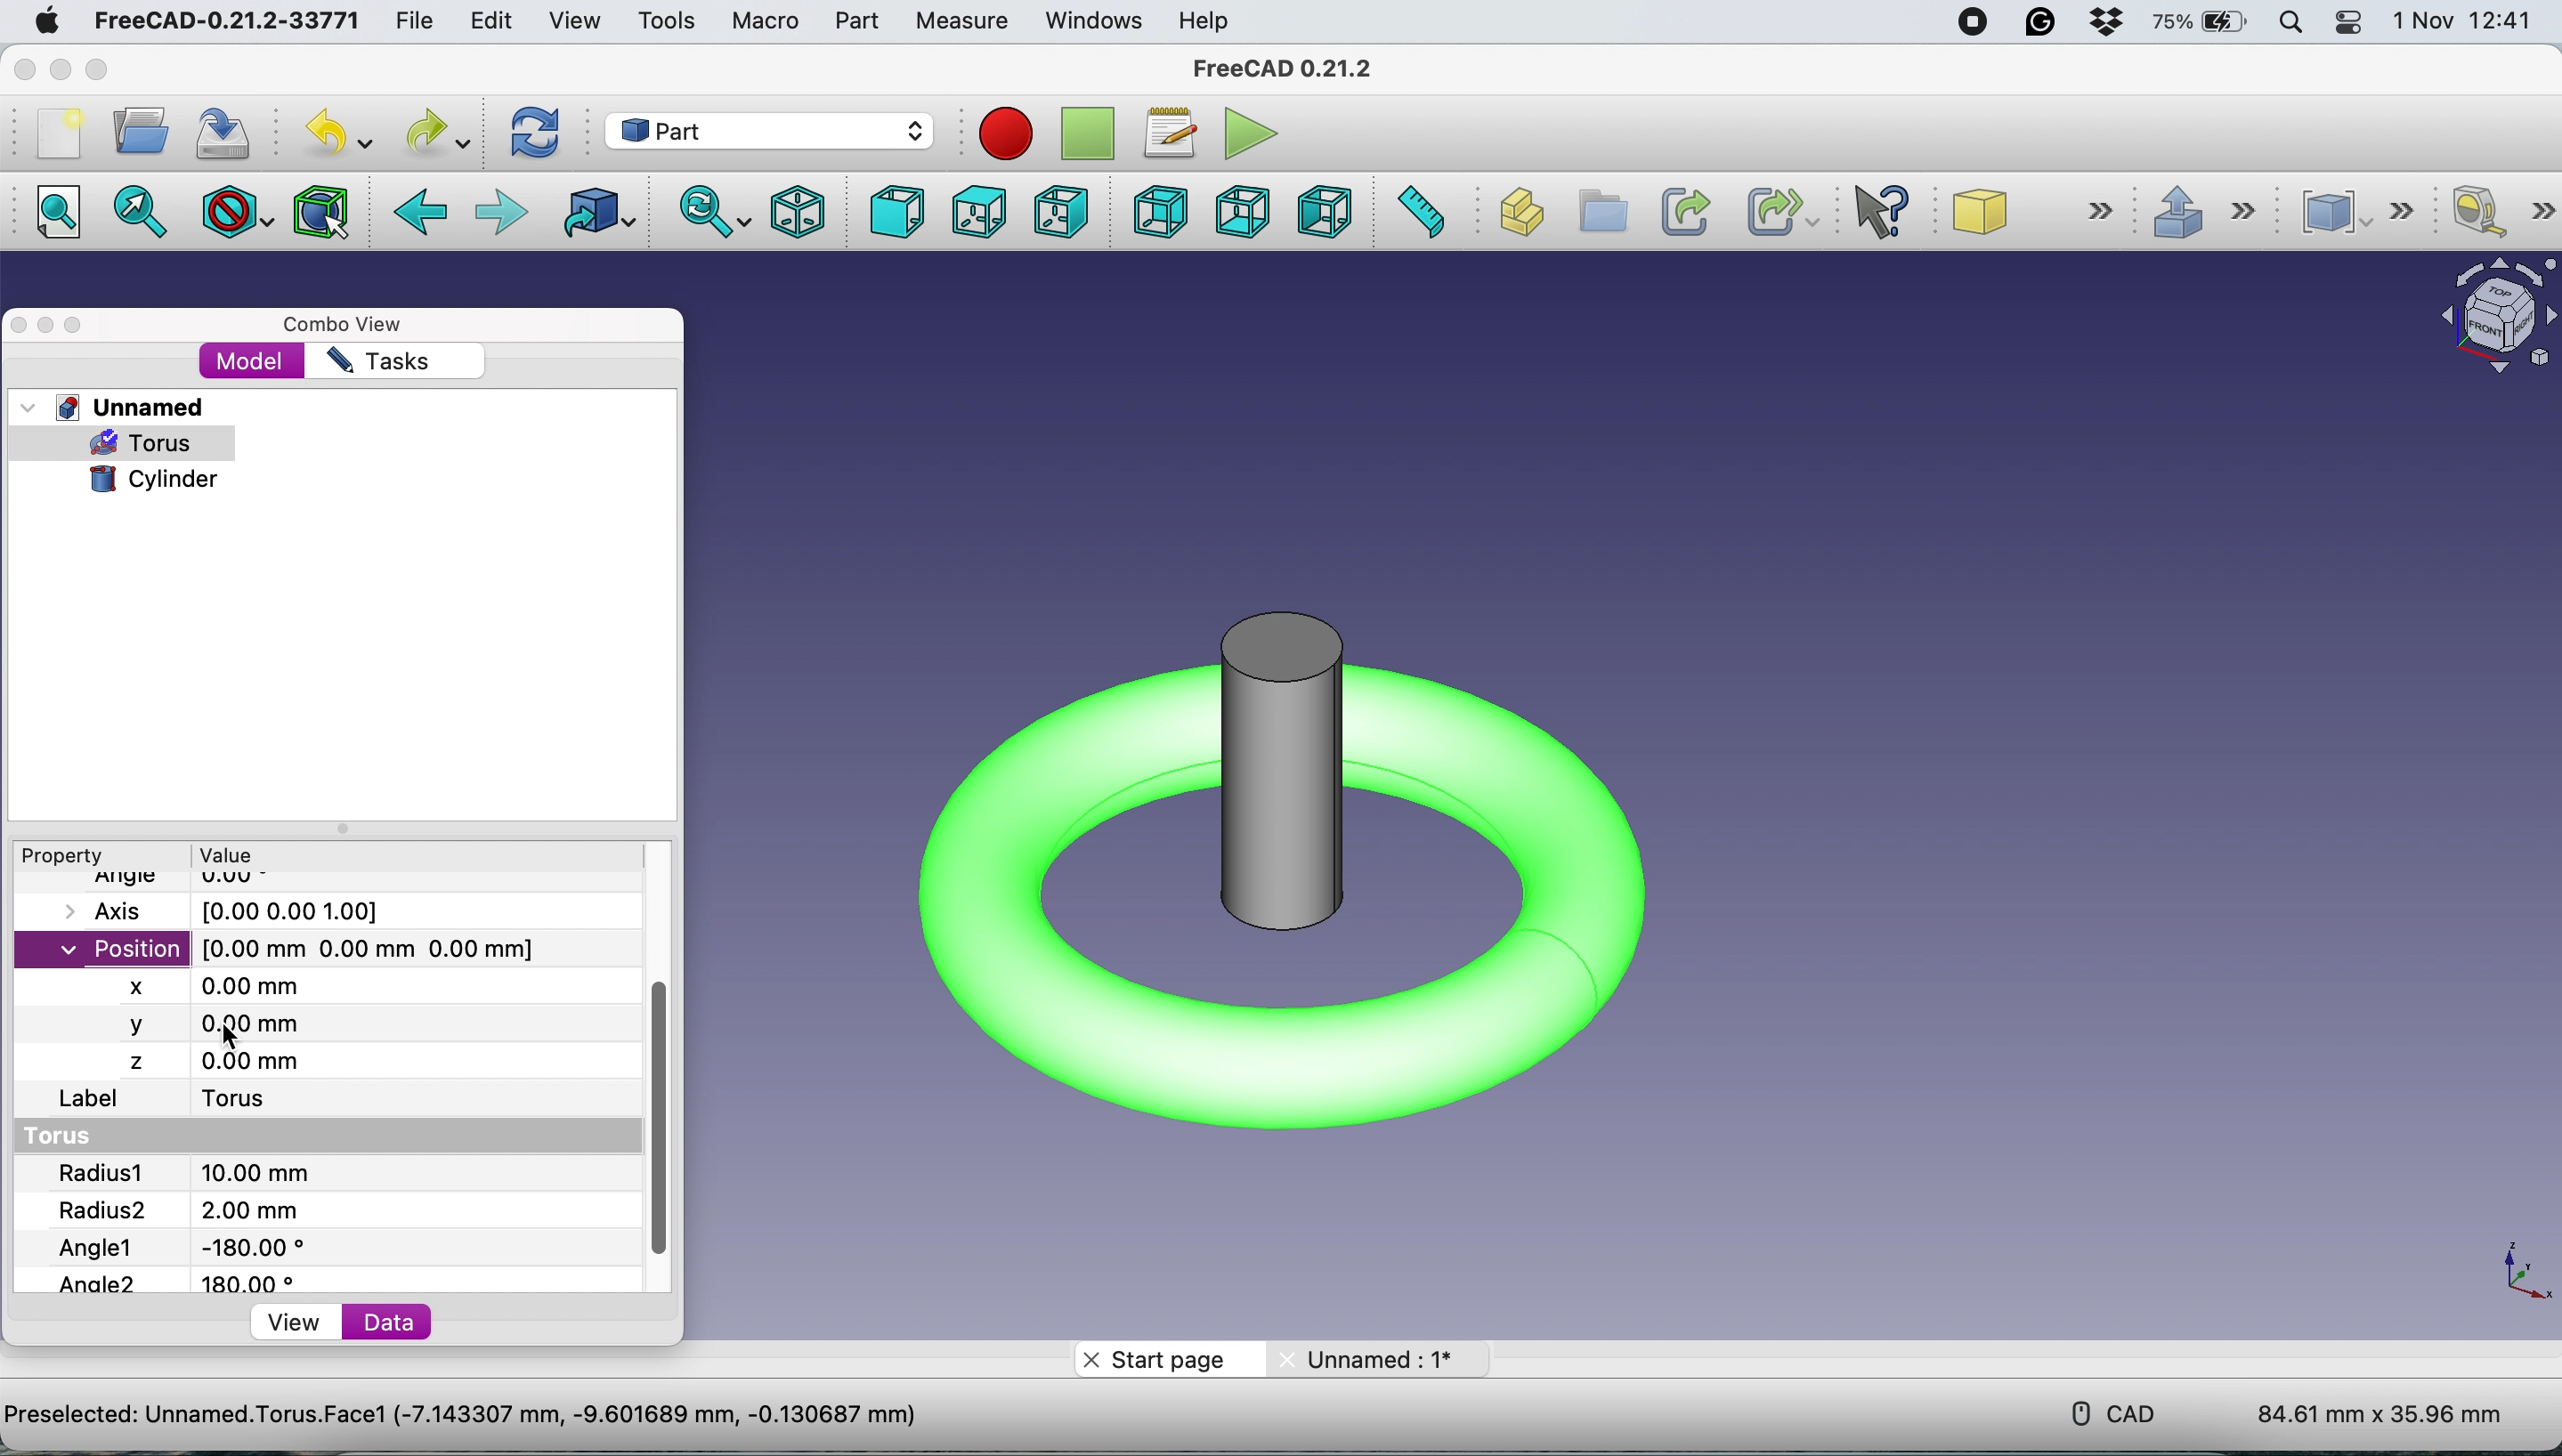 Image resolution: width=2562 pixels, height=1456 pixels. Describe the element at coordinates (92, 1100) in the screenshot. I see `label` at that location.